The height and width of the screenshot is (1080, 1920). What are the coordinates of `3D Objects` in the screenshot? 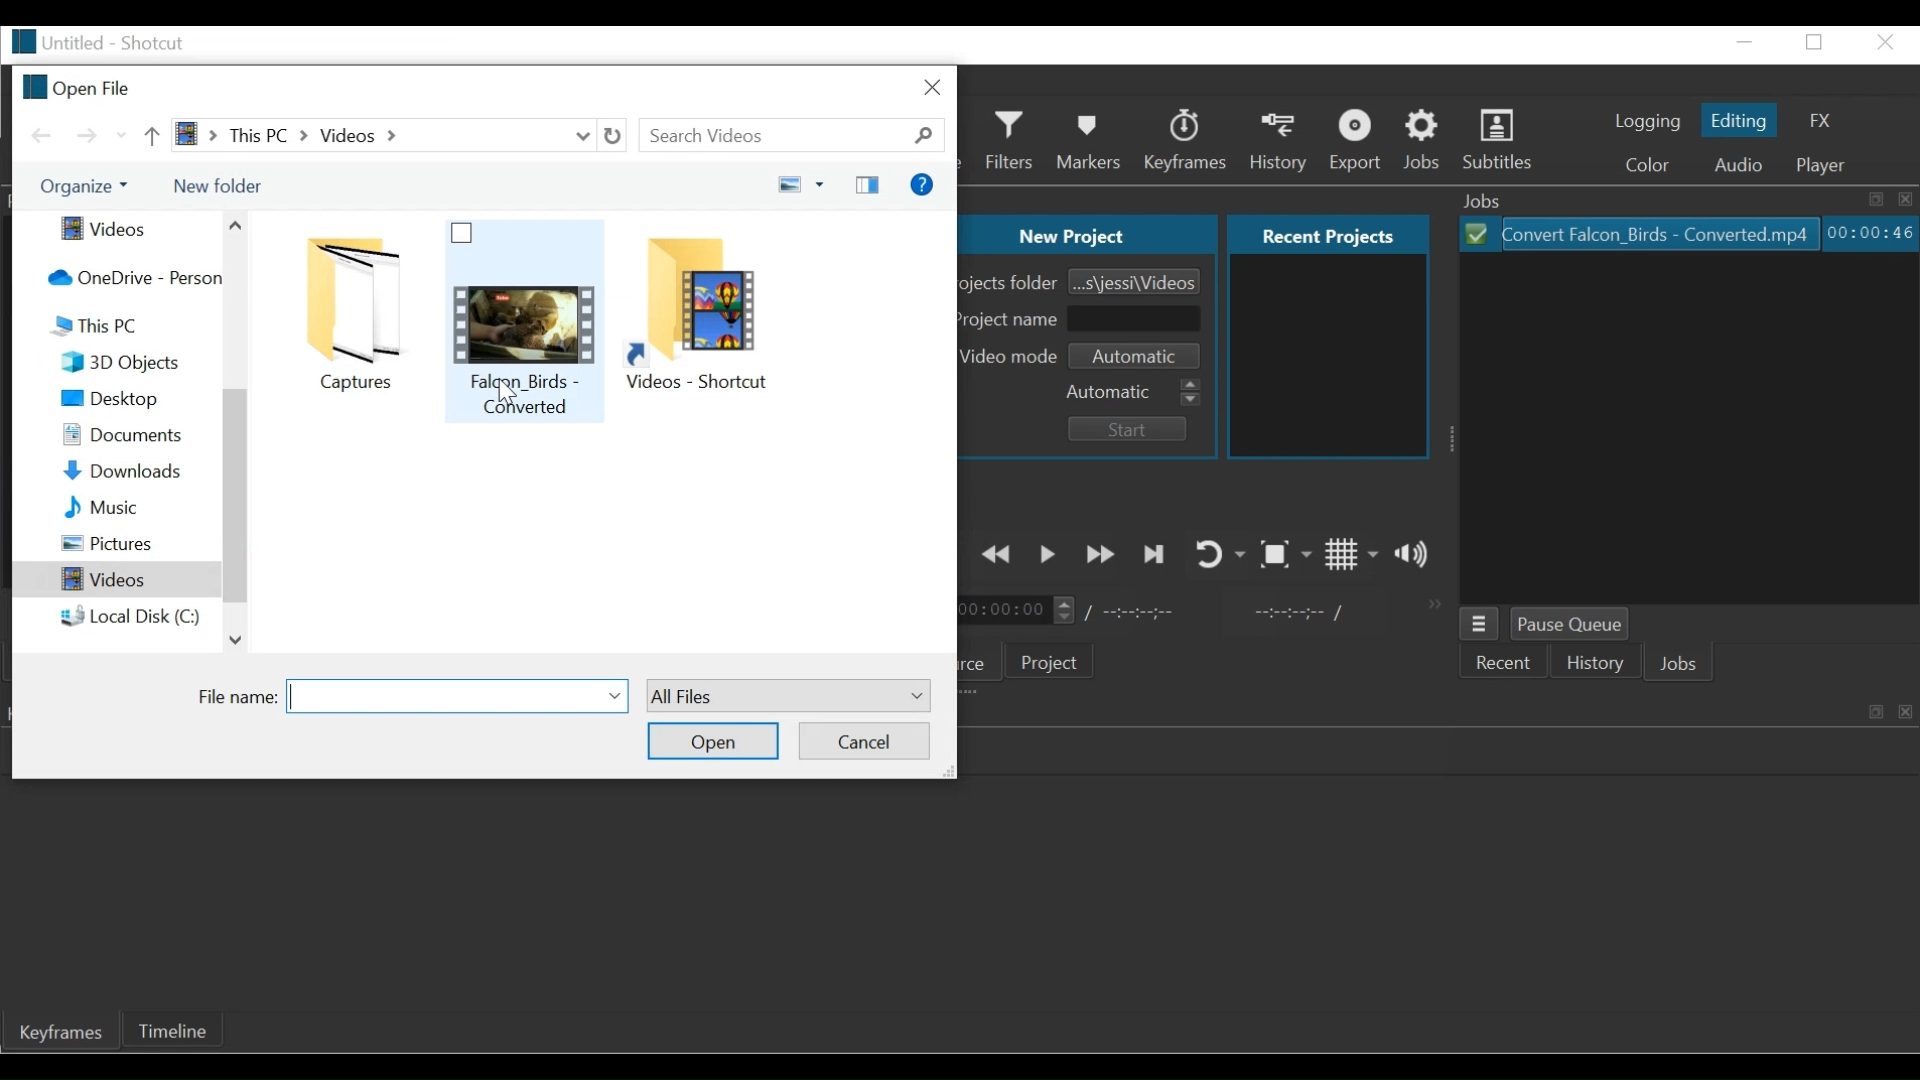 It's located at (129, 362).